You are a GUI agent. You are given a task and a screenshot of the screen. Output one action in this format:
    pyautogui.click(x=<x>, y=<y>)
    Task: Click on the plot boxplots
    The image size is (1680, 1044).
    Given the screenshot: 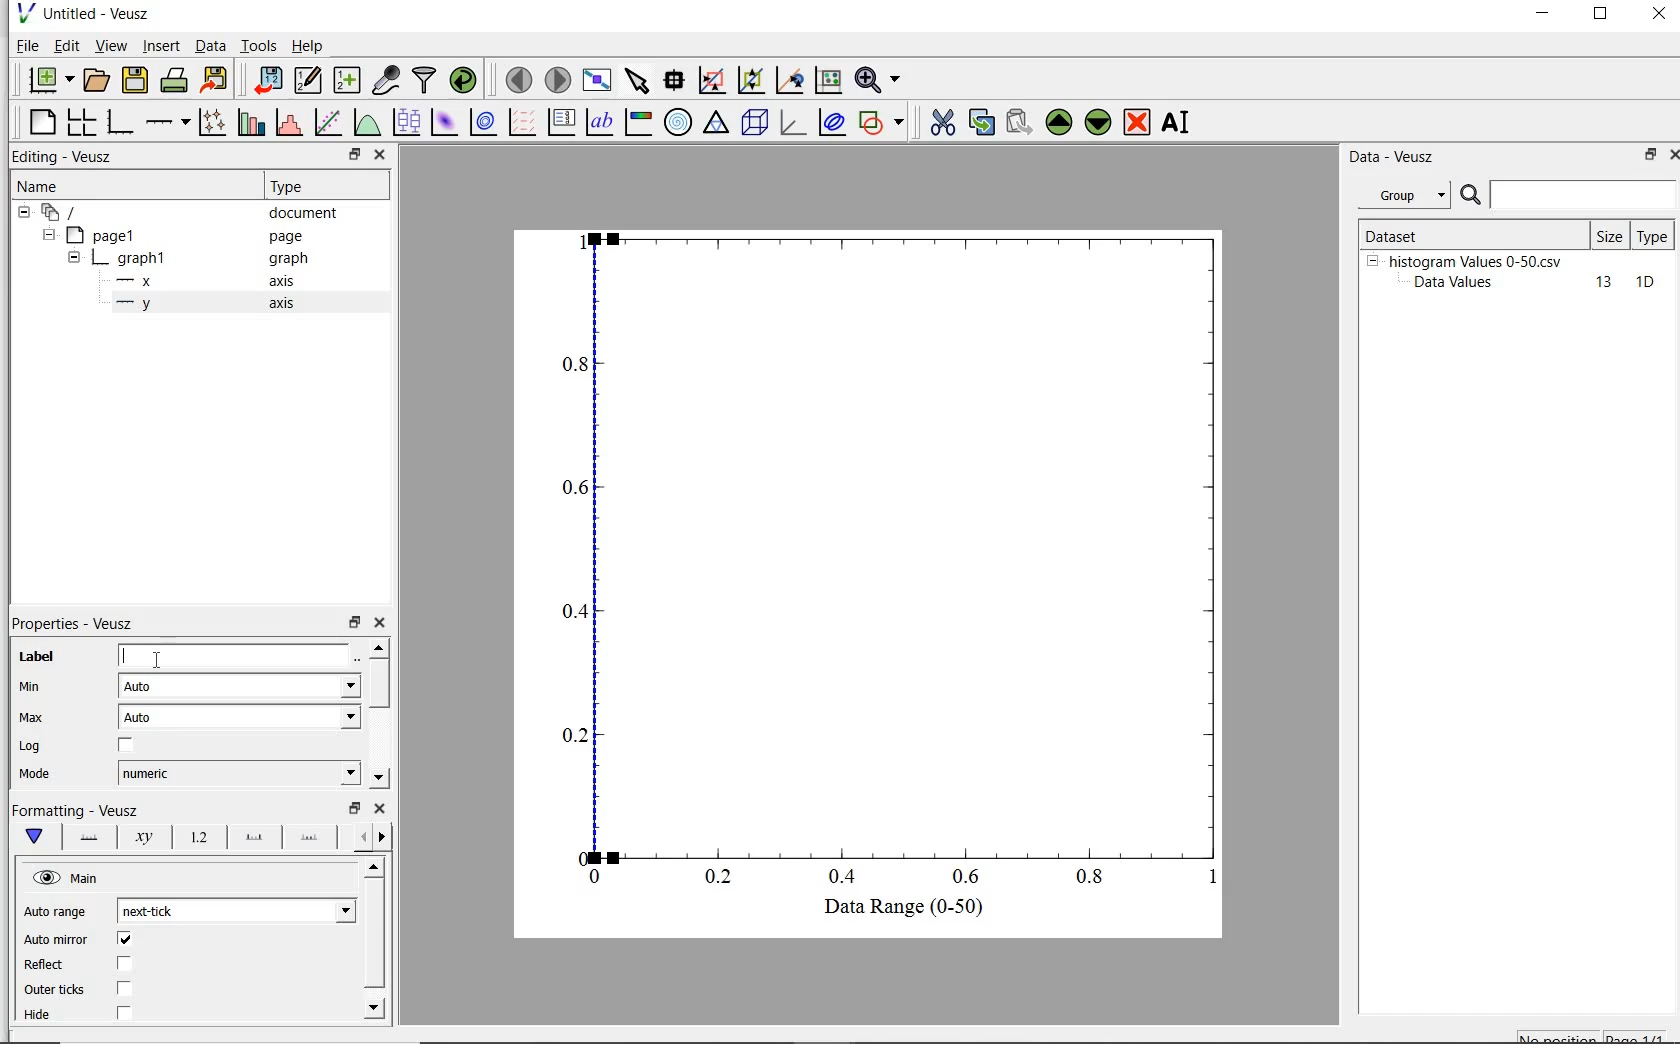 What is the action you would take?
    pyautogui.click(x=406, y=121)
    